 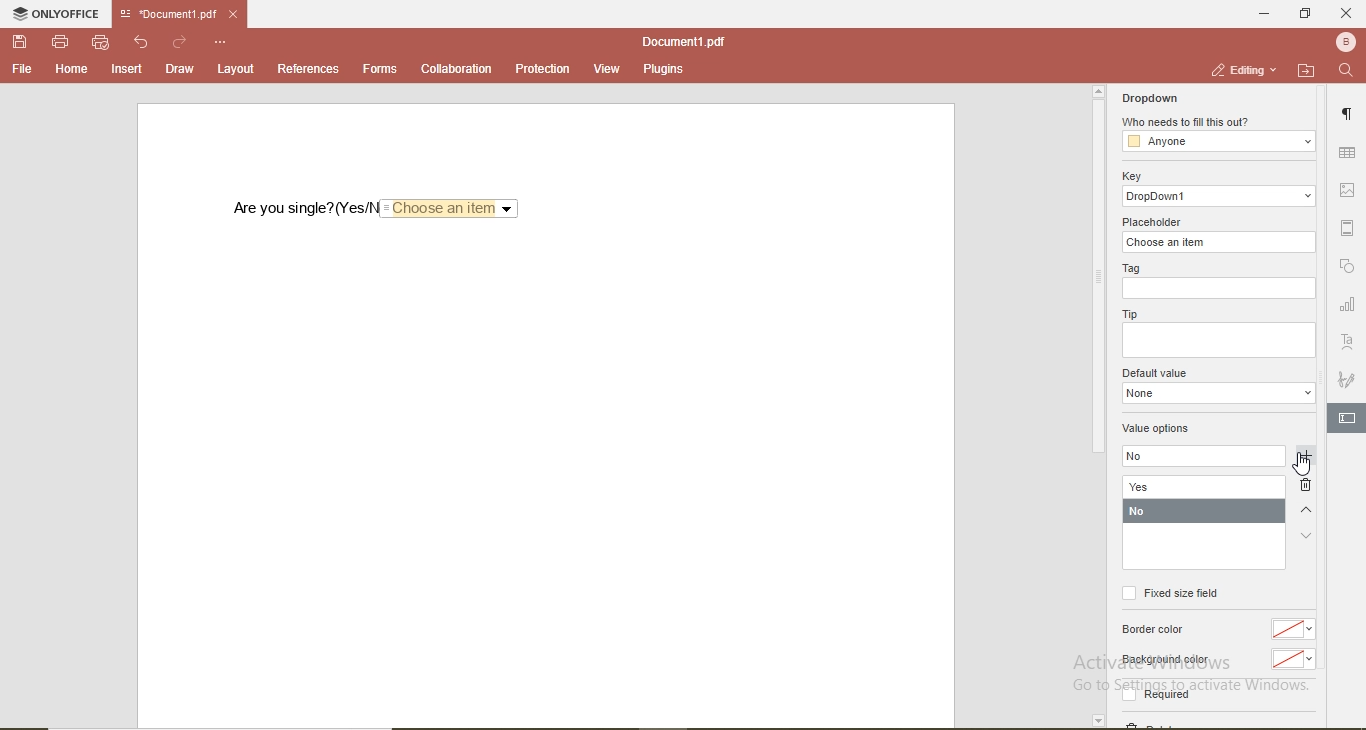 I want to click on font style, so click(x=1350, y=341).